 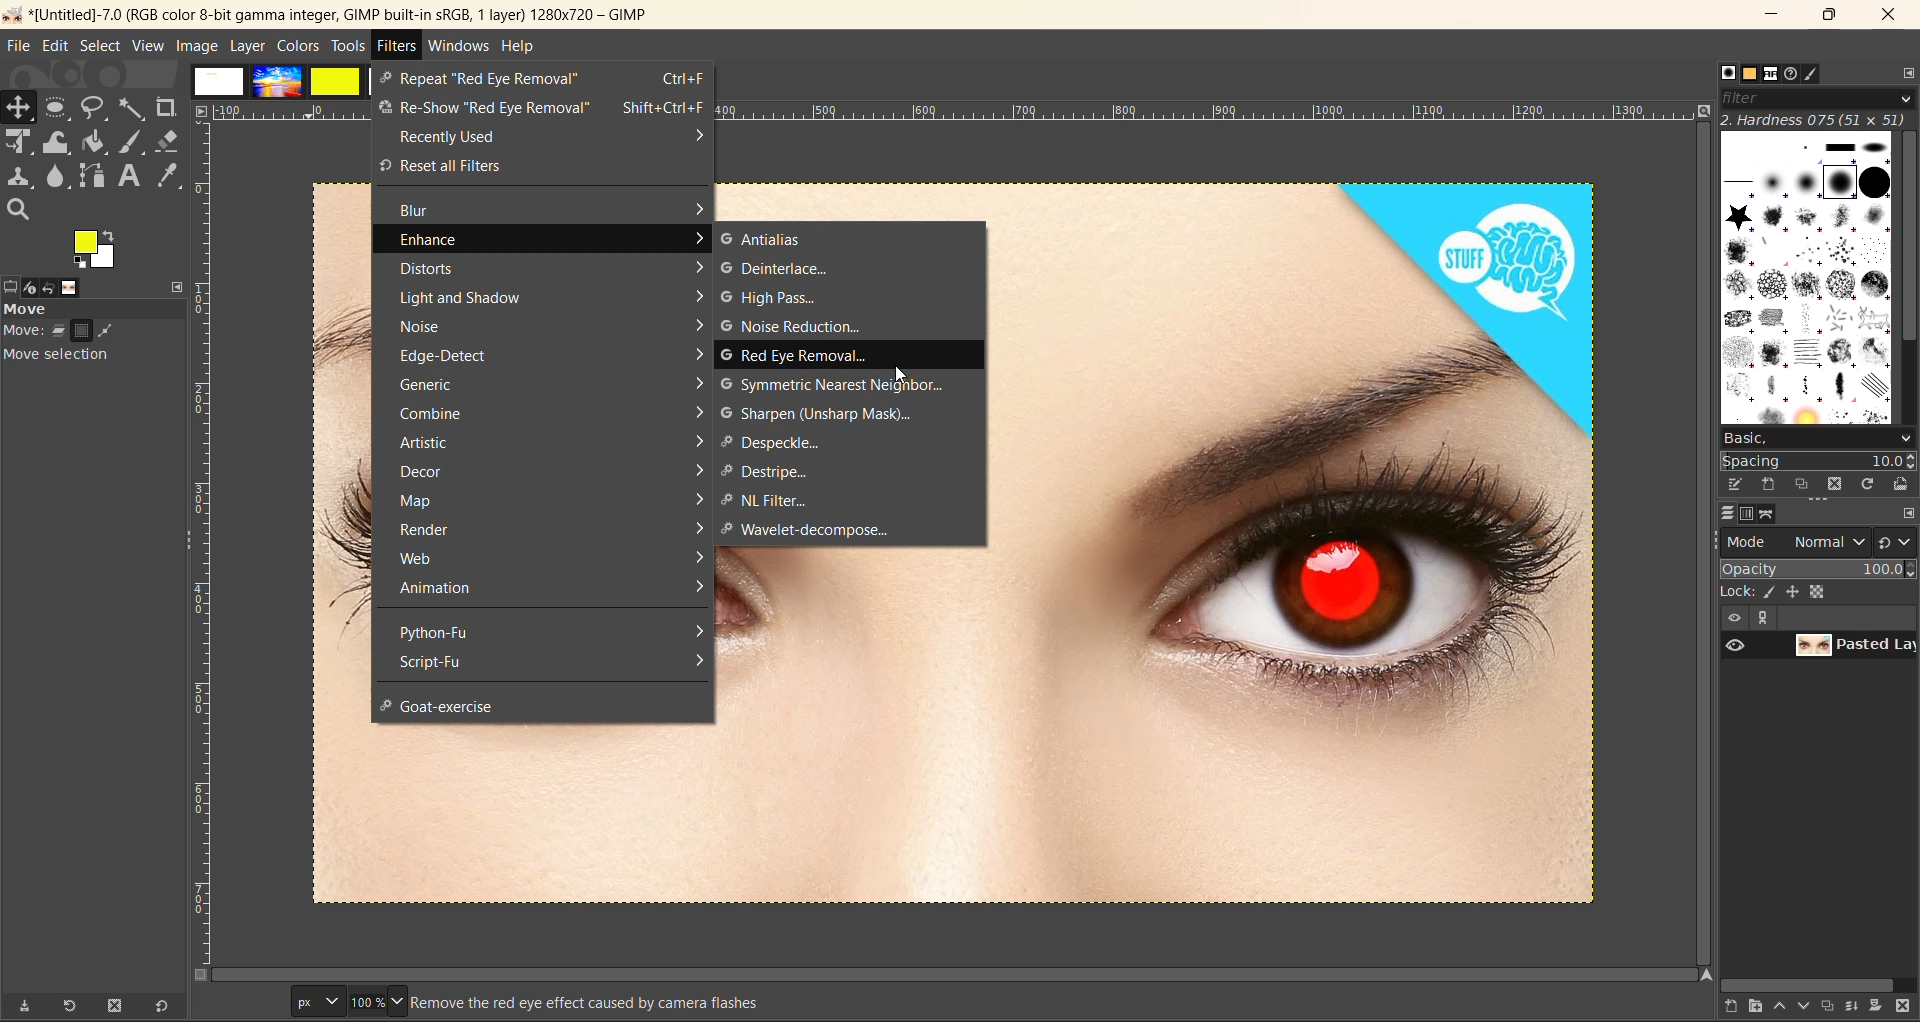 What do you see at coordinates (1775, 516) in the screenshot?
I see `path` at bounding box center [1775, 516].